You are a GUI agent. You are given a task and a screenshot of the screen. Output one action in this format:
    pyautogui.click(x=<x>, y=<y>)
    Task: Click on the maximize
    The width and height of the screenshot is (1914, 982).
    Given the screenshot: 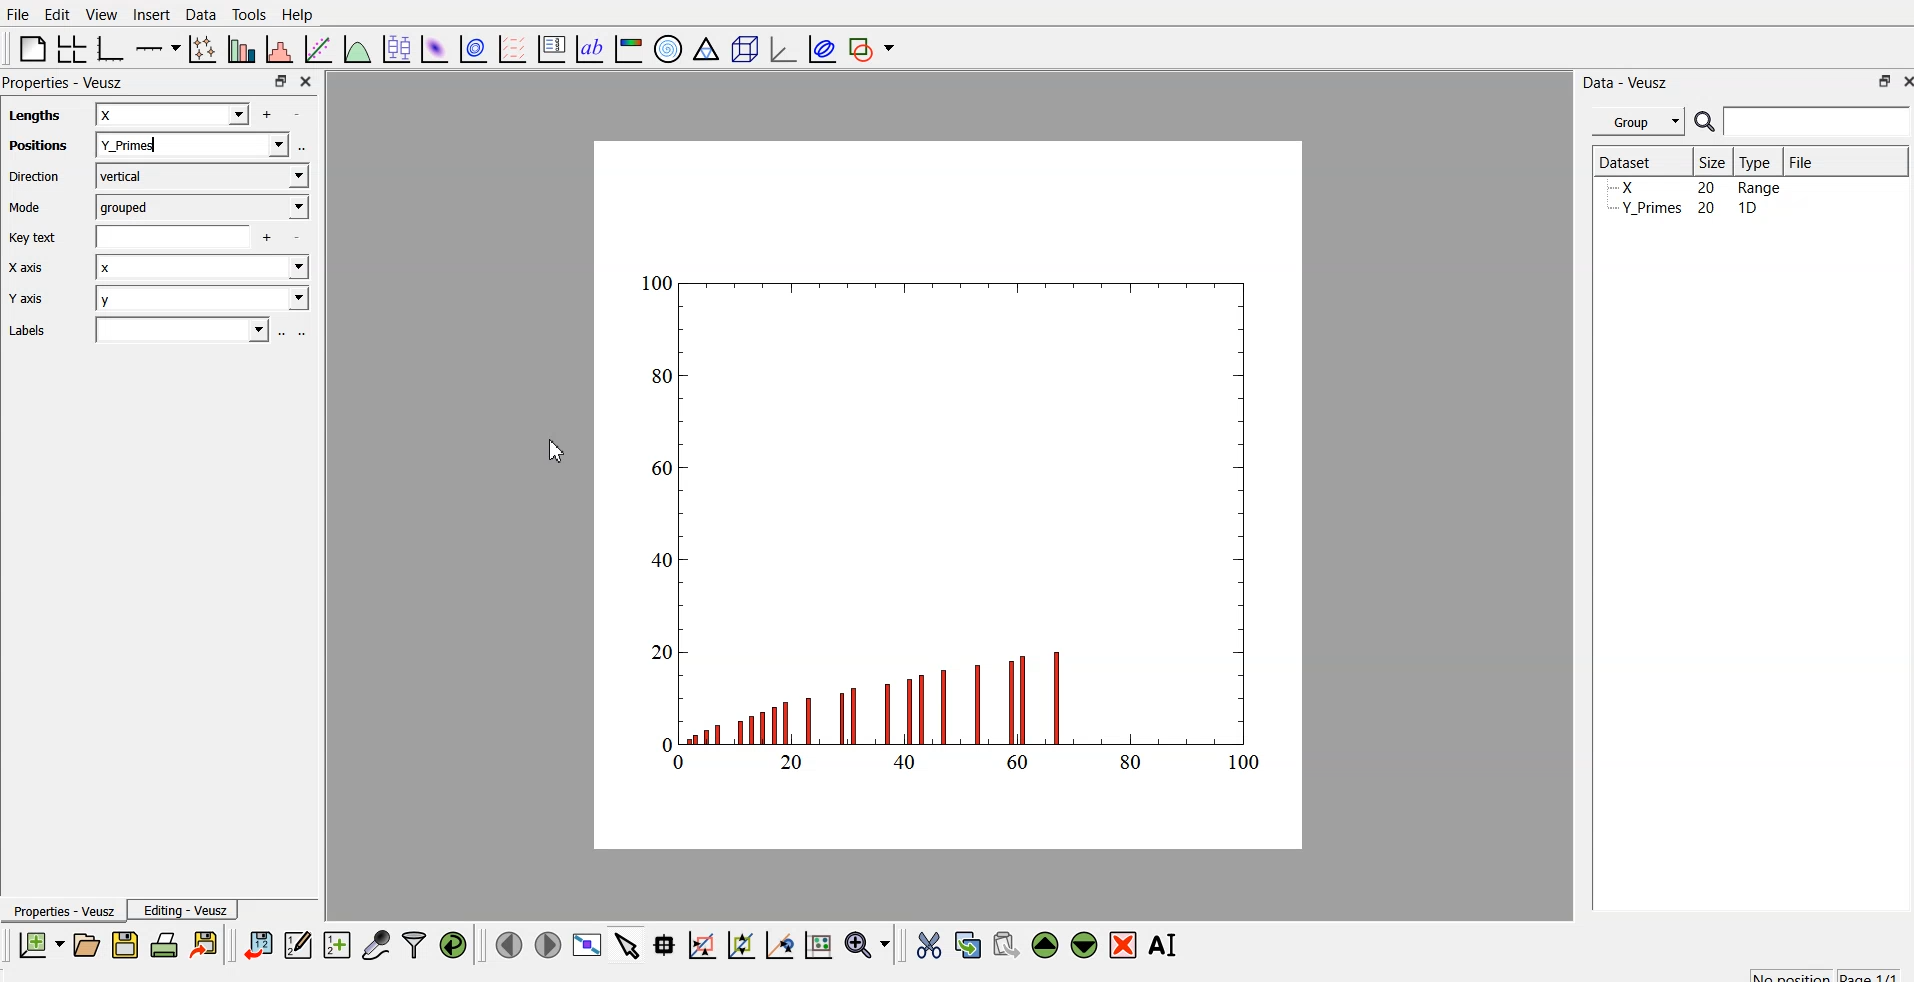 What is the action you would take?
    pyautogui.click(x=275, y=81)
    